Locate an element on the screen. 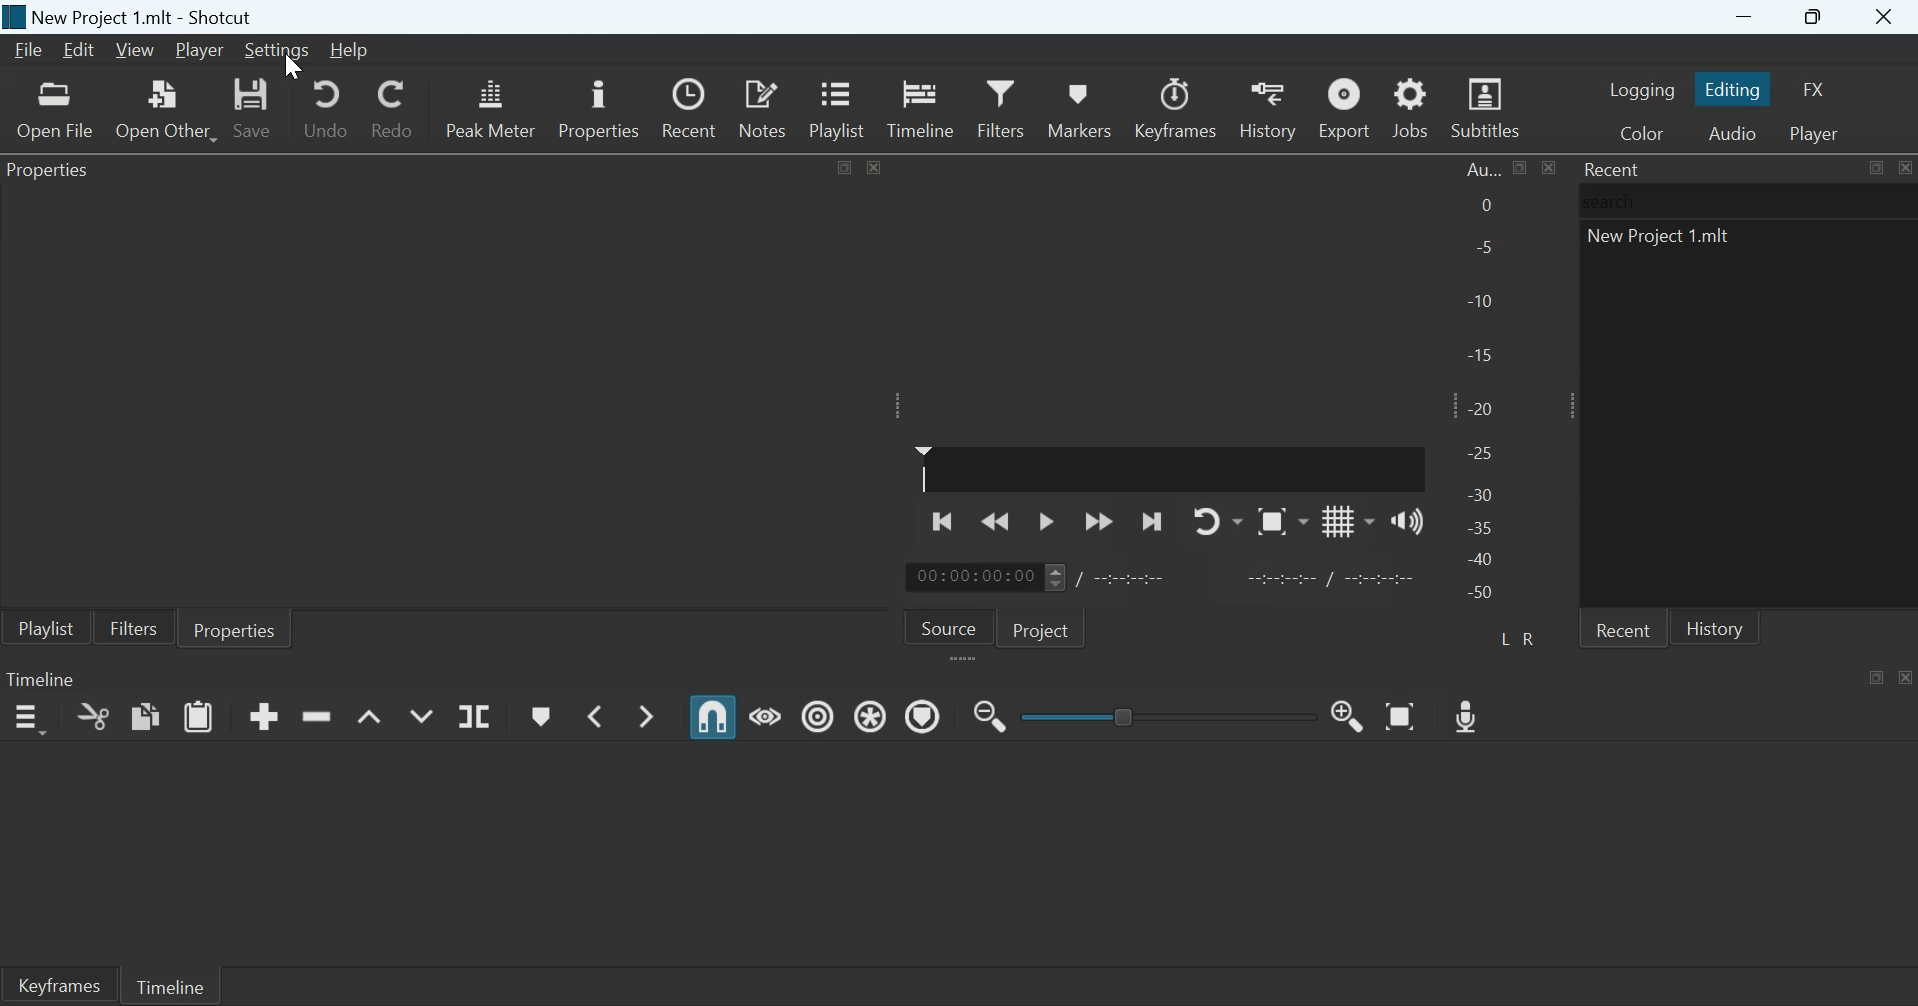  Ripple all tracks is located at coordinates (873, 714).